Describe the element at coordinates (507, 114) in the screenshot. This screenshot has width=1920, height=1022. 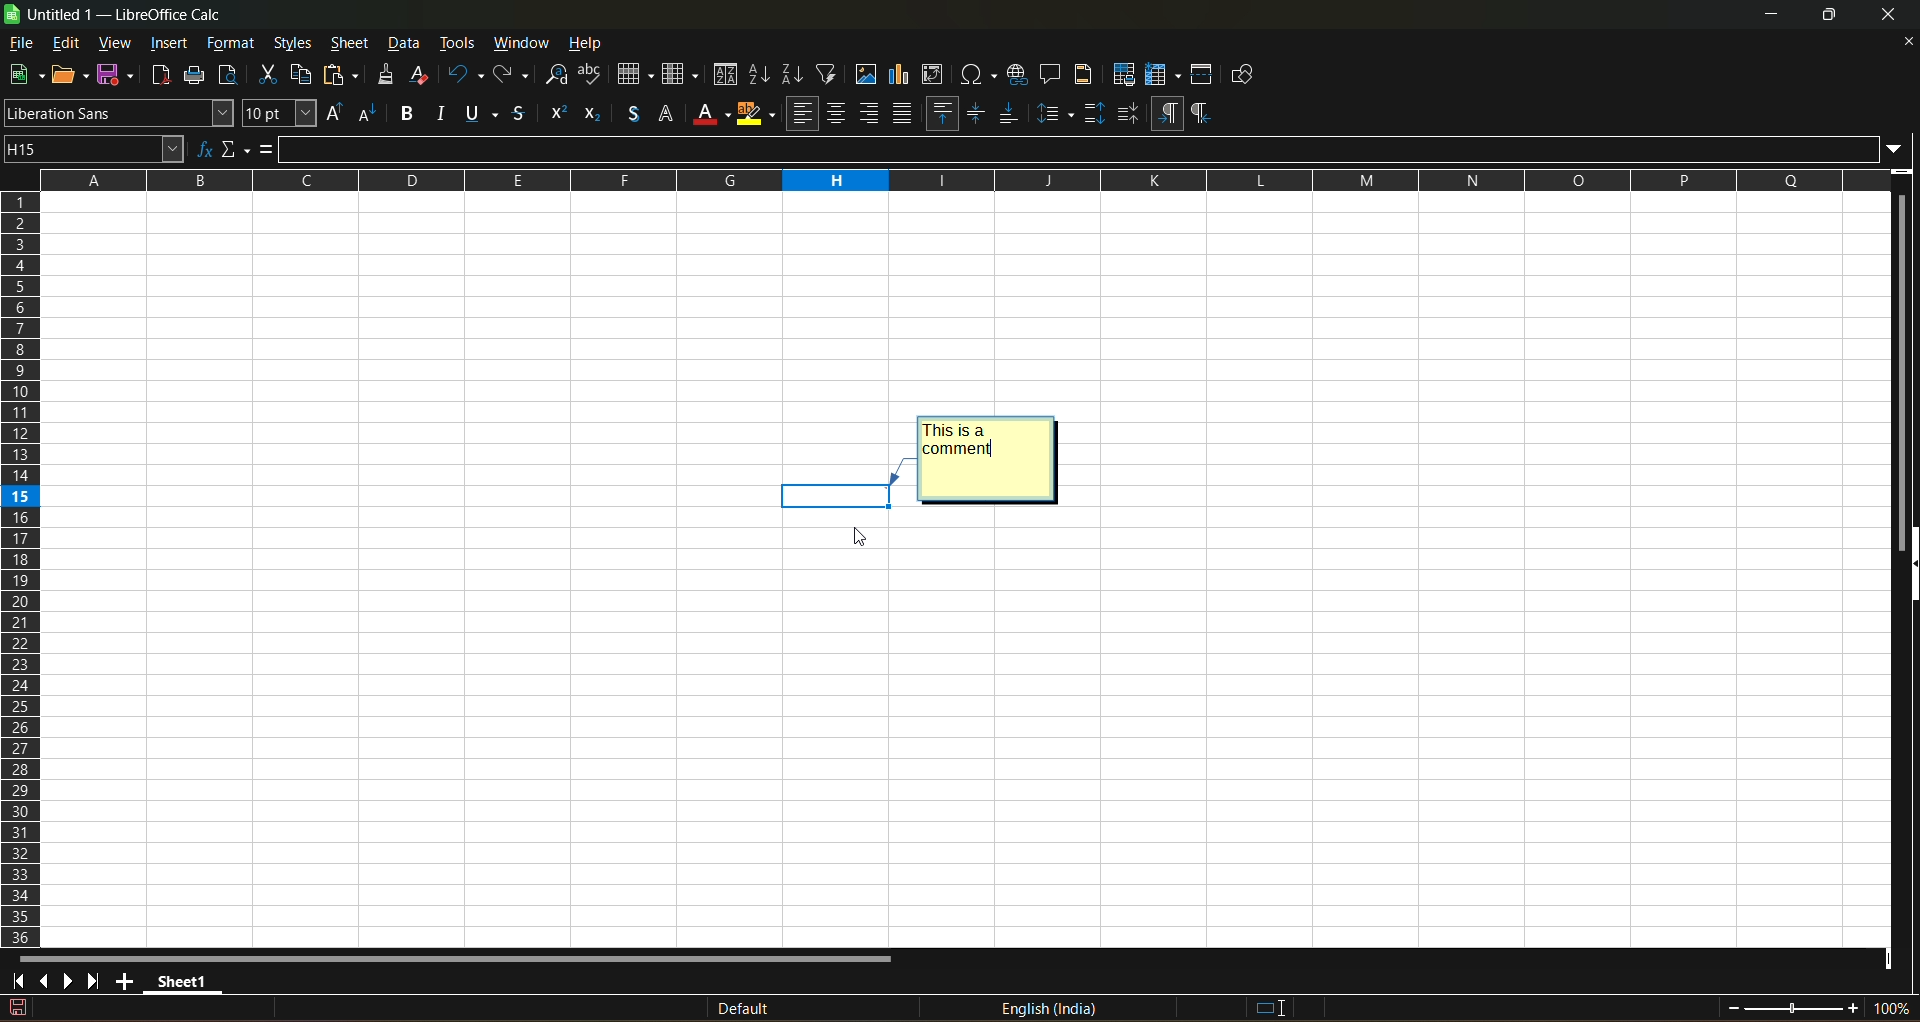
I see `background color` at that location.